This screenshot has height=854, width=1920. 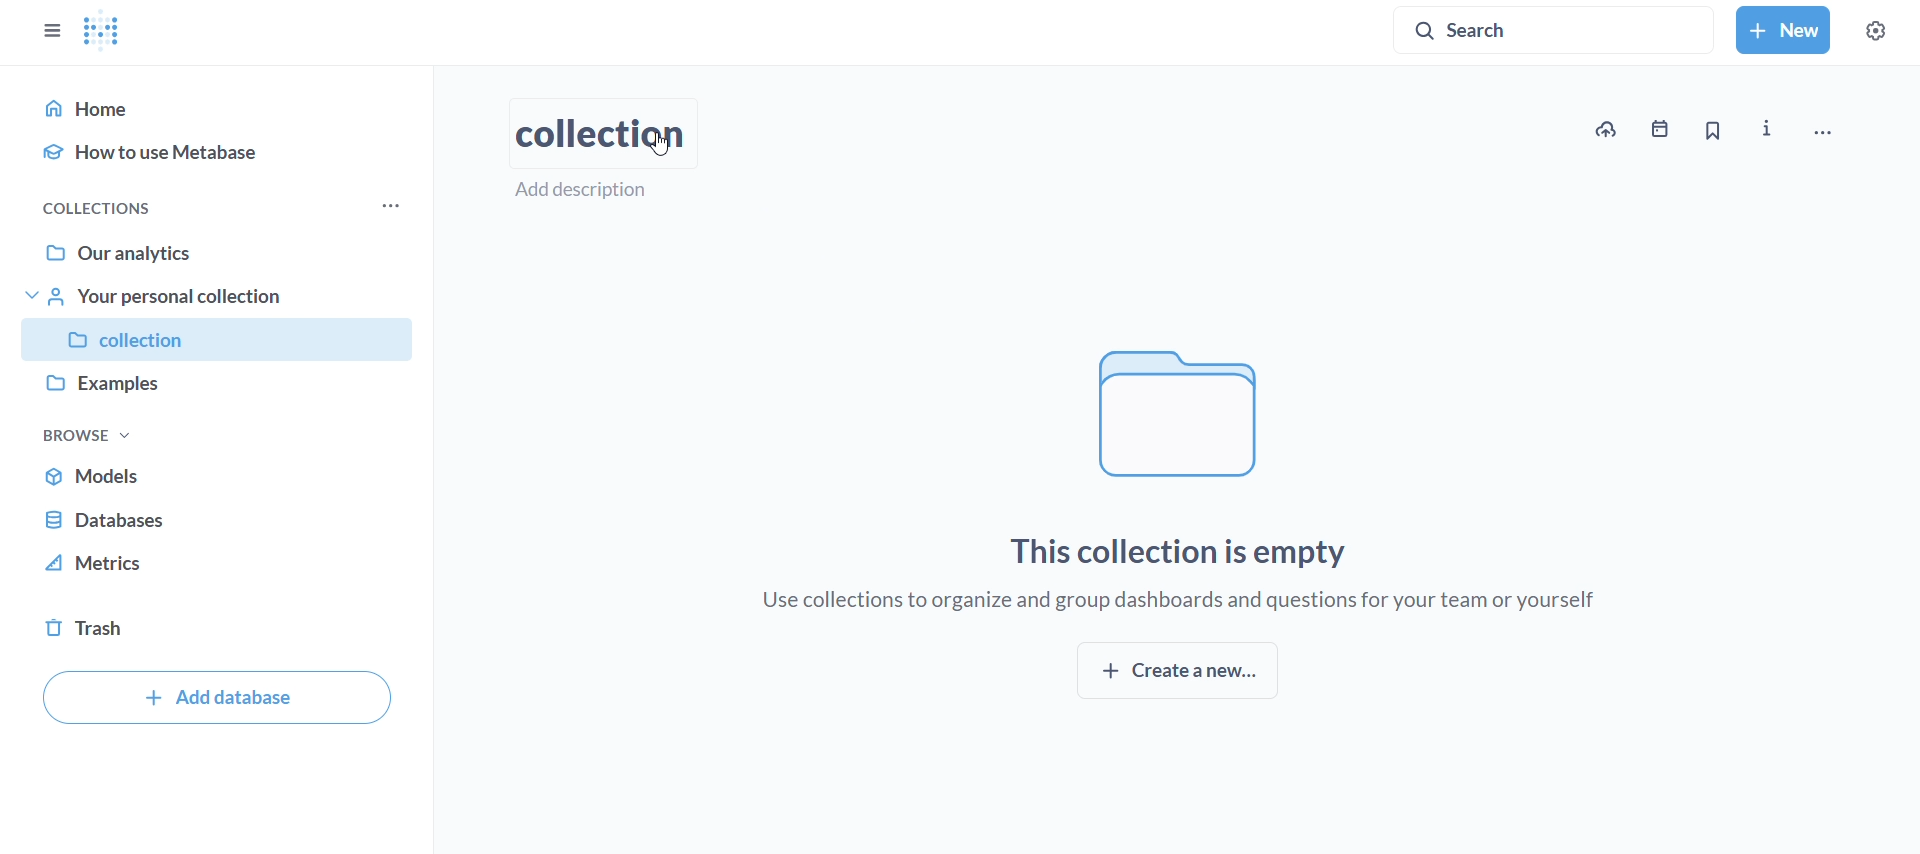 I want to click on add database, so click(x=217, y=697).